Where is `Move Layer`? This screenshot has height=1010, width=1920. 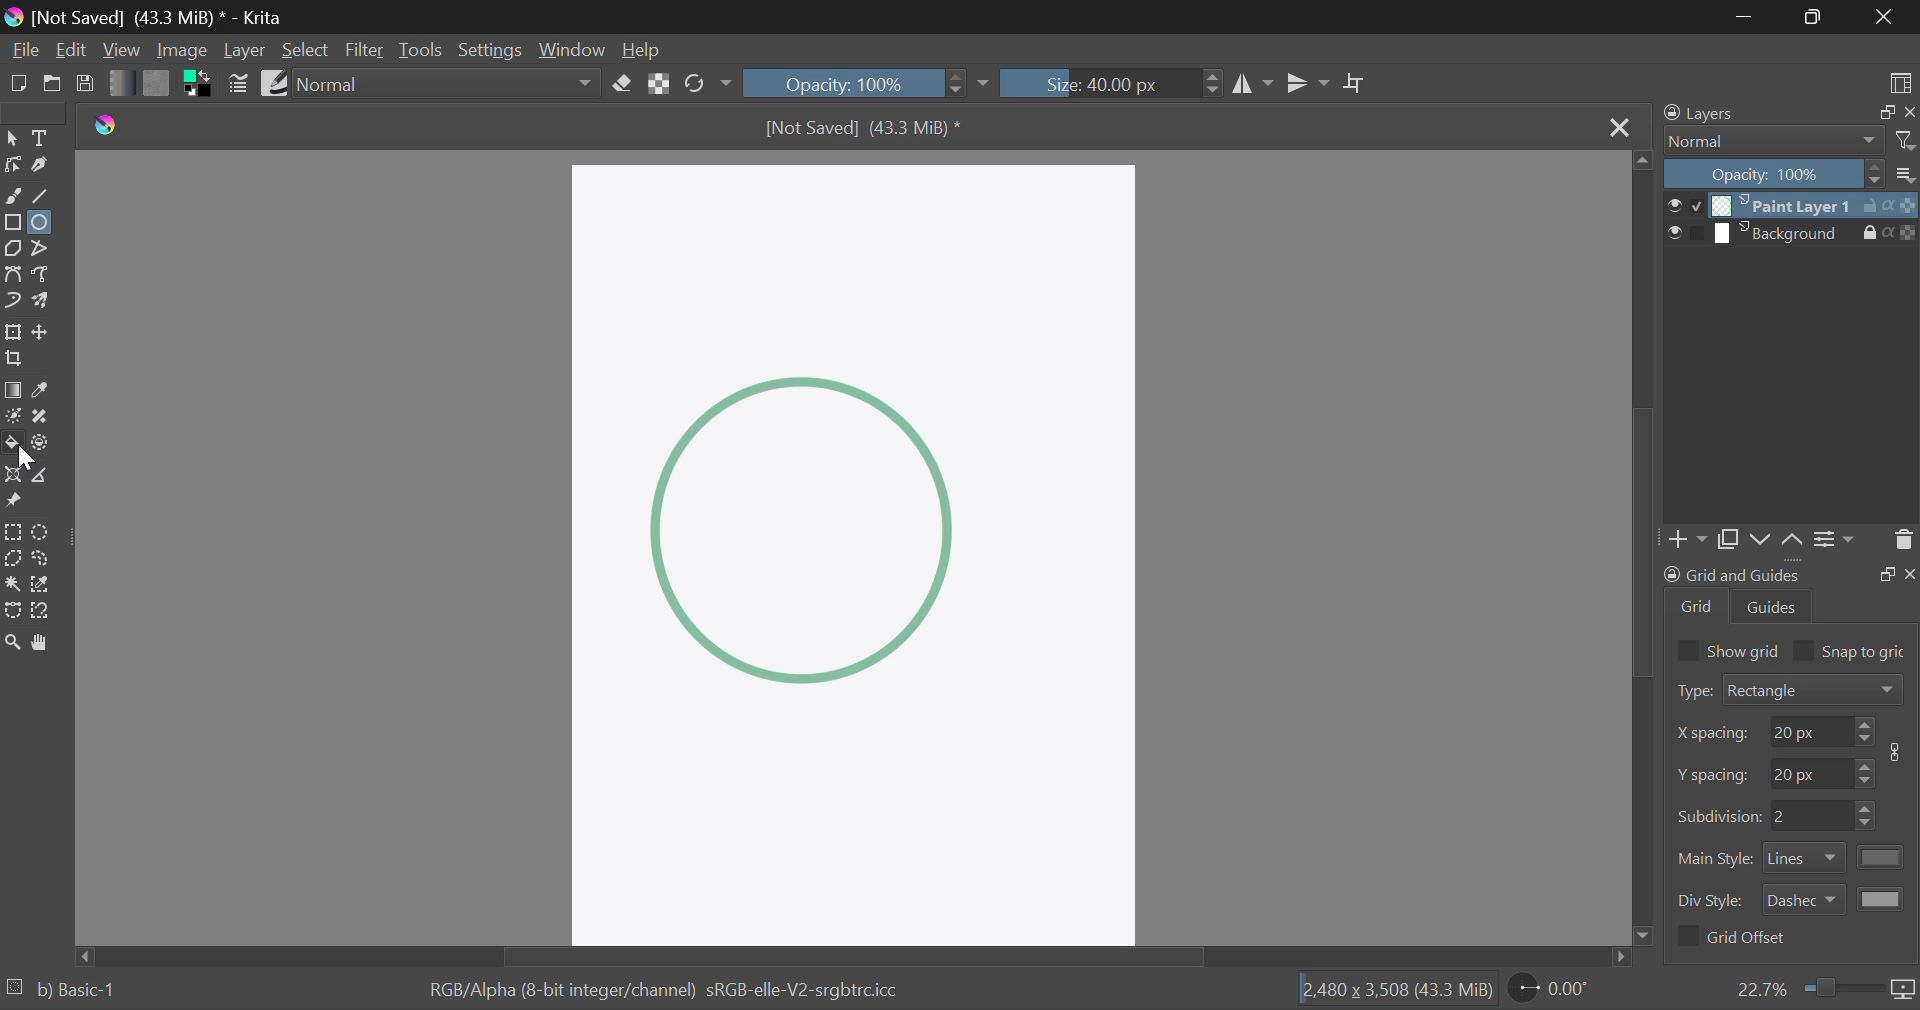
Move Layer is located at coordinates (43, 333).